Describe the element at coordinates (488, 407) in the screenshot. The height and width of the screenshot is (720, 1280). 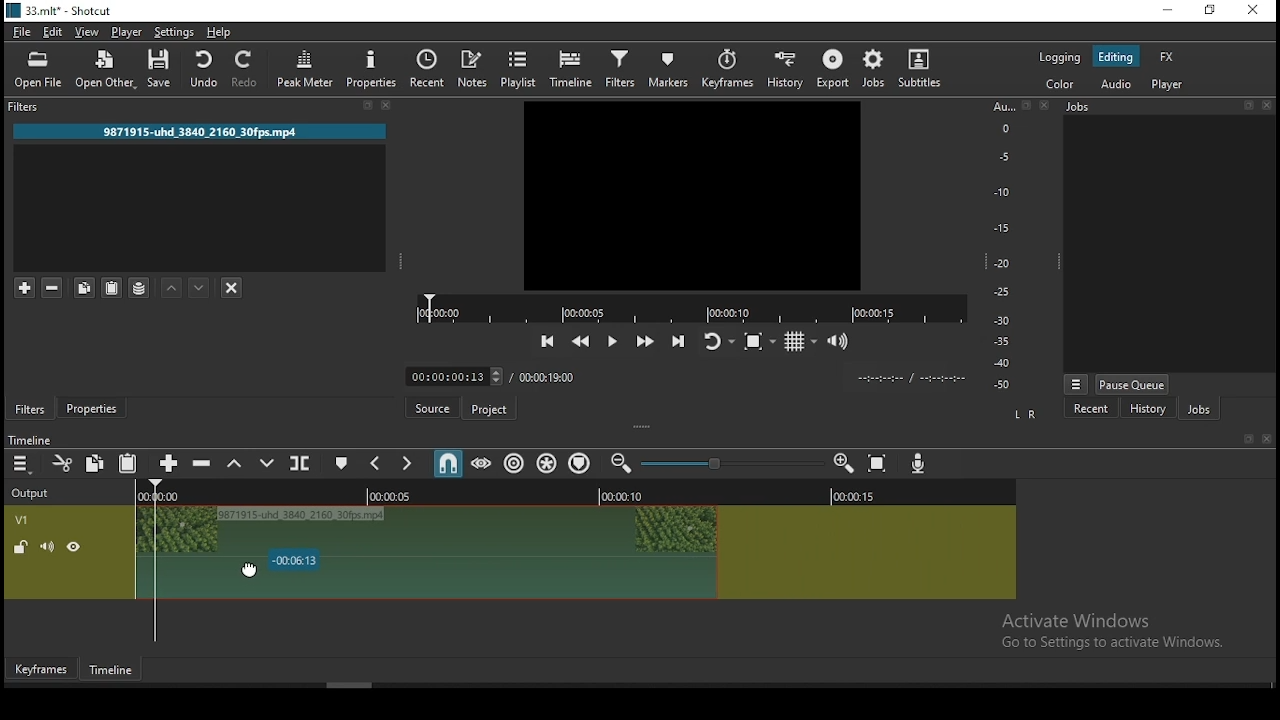
I see `Project` at that location.